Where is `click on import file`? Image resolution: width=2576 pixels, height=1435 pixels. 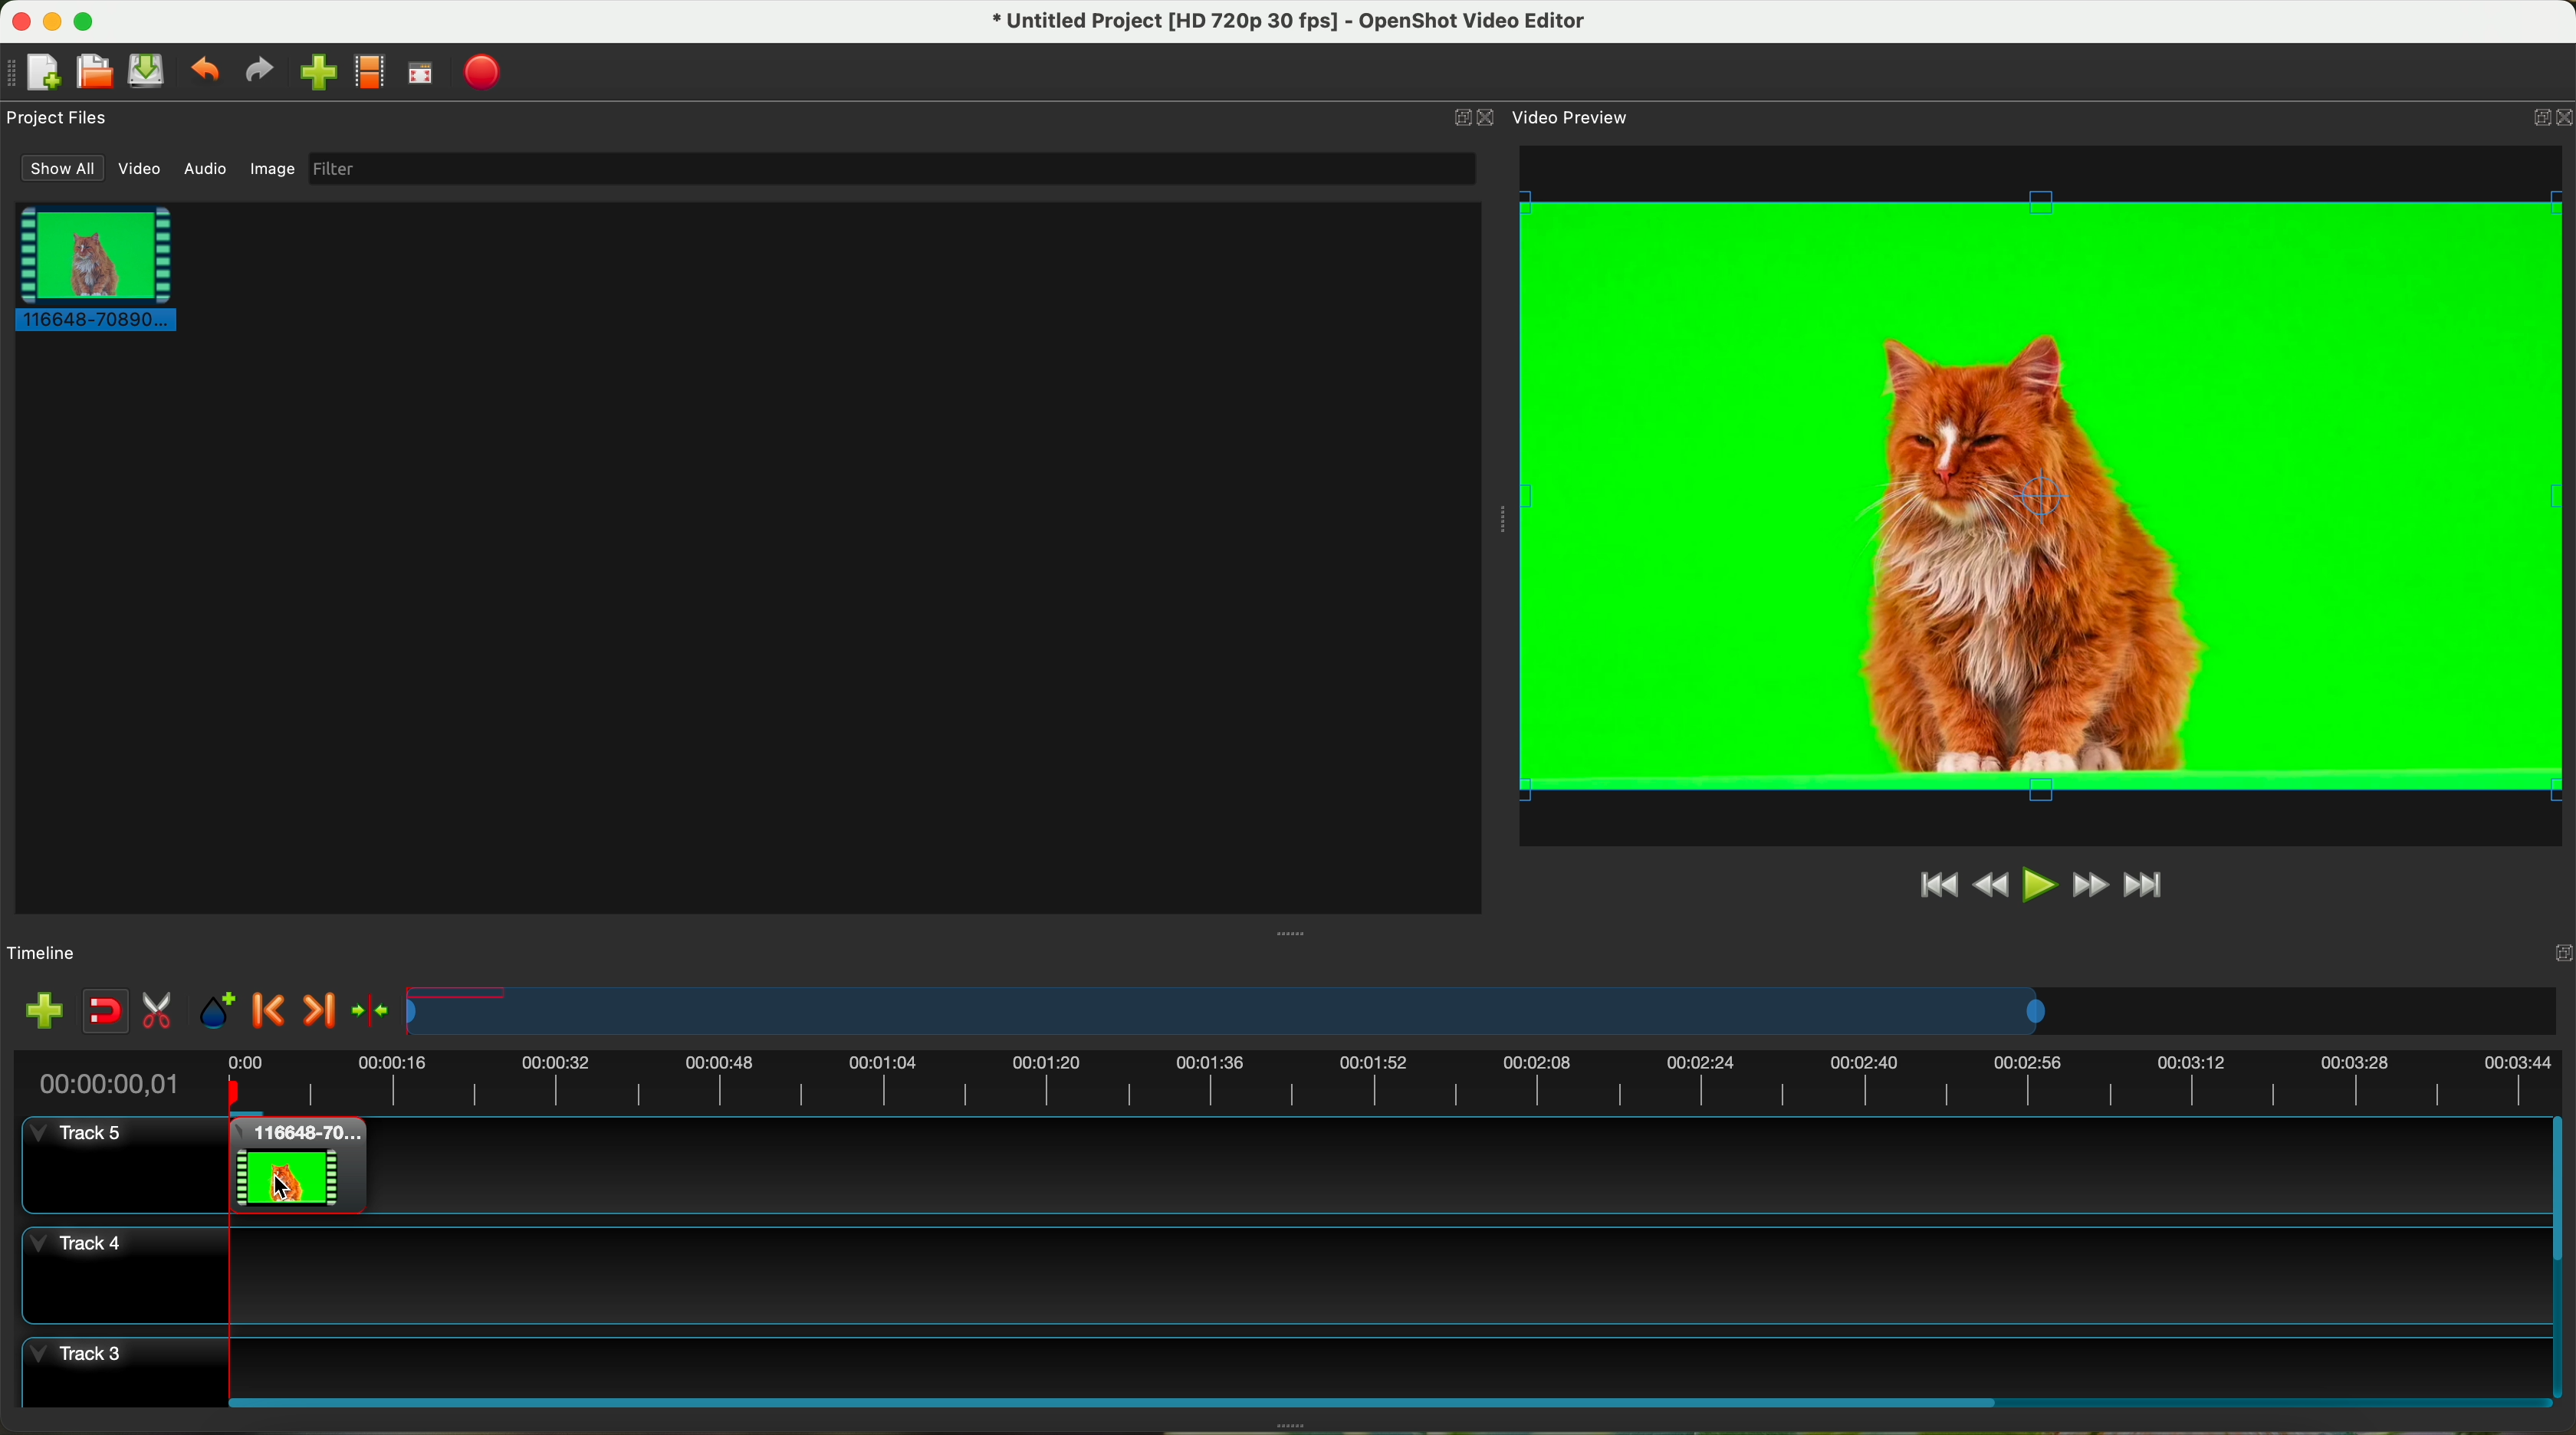 click on import file is located at coordinates (313, 65).